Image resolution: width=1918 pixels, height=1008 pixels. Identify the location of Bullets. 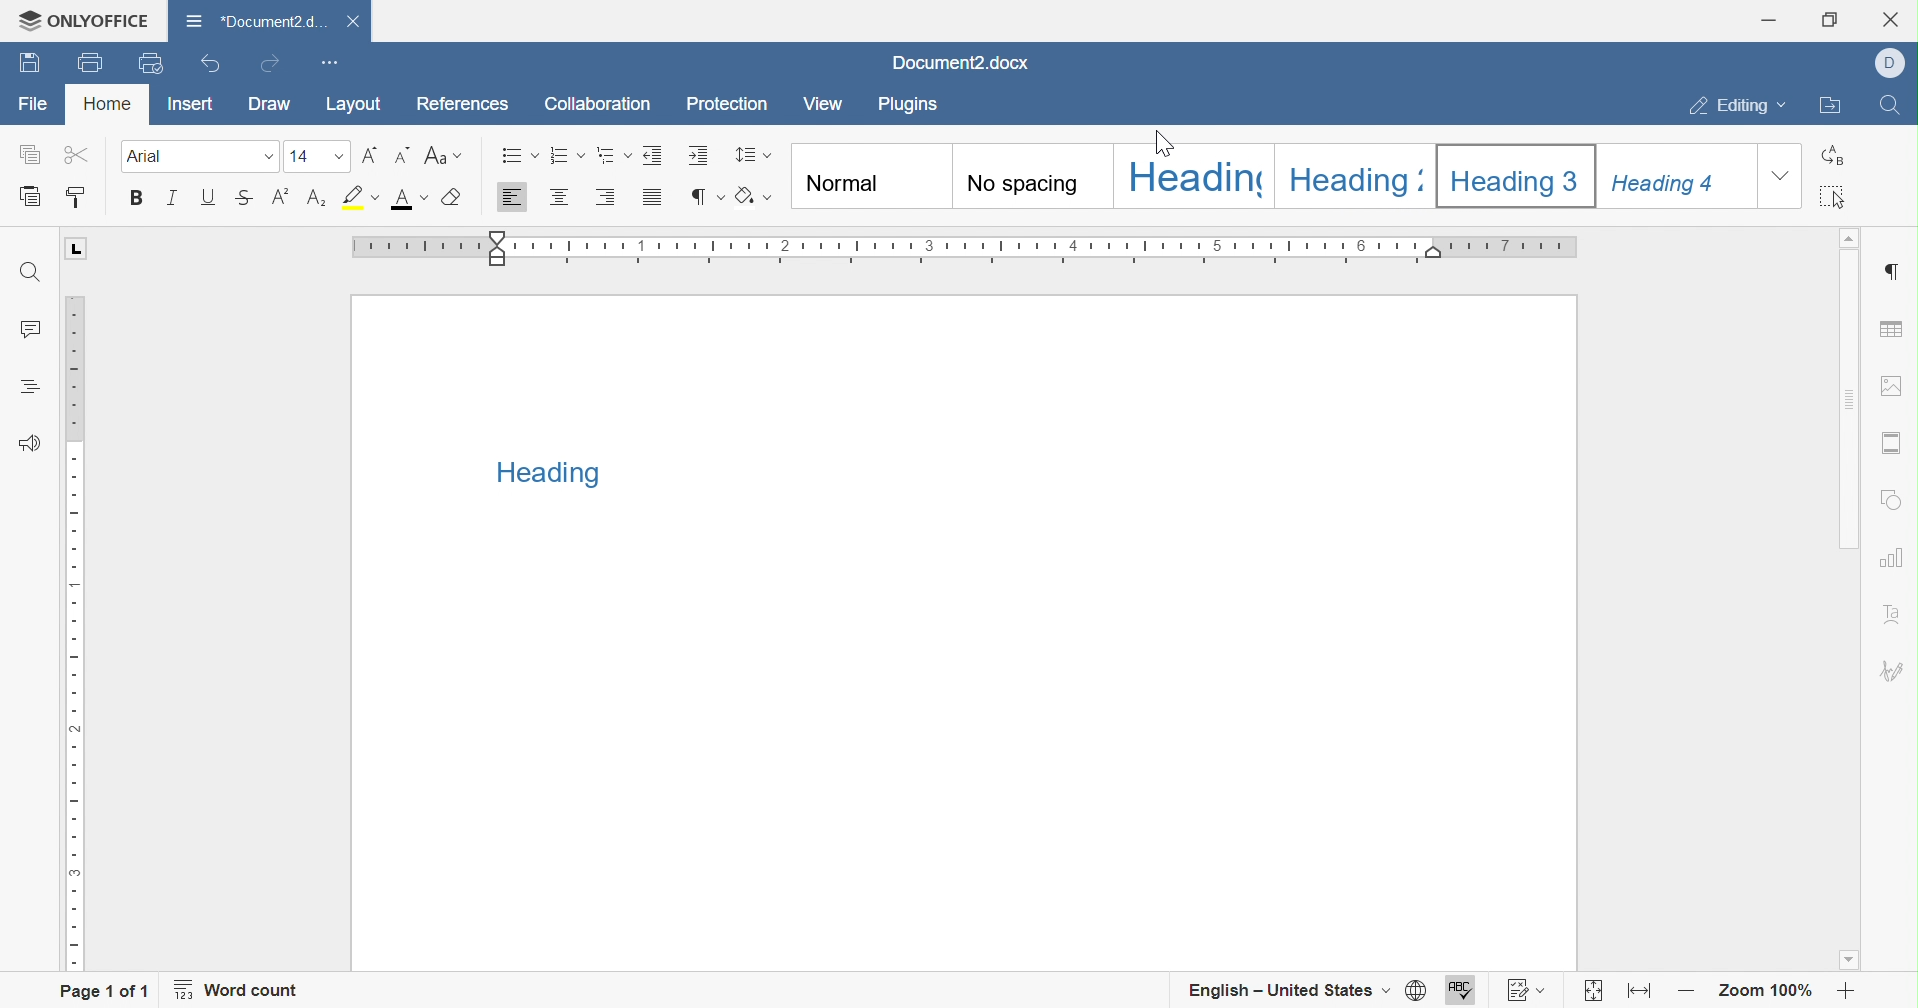
(516, 156).